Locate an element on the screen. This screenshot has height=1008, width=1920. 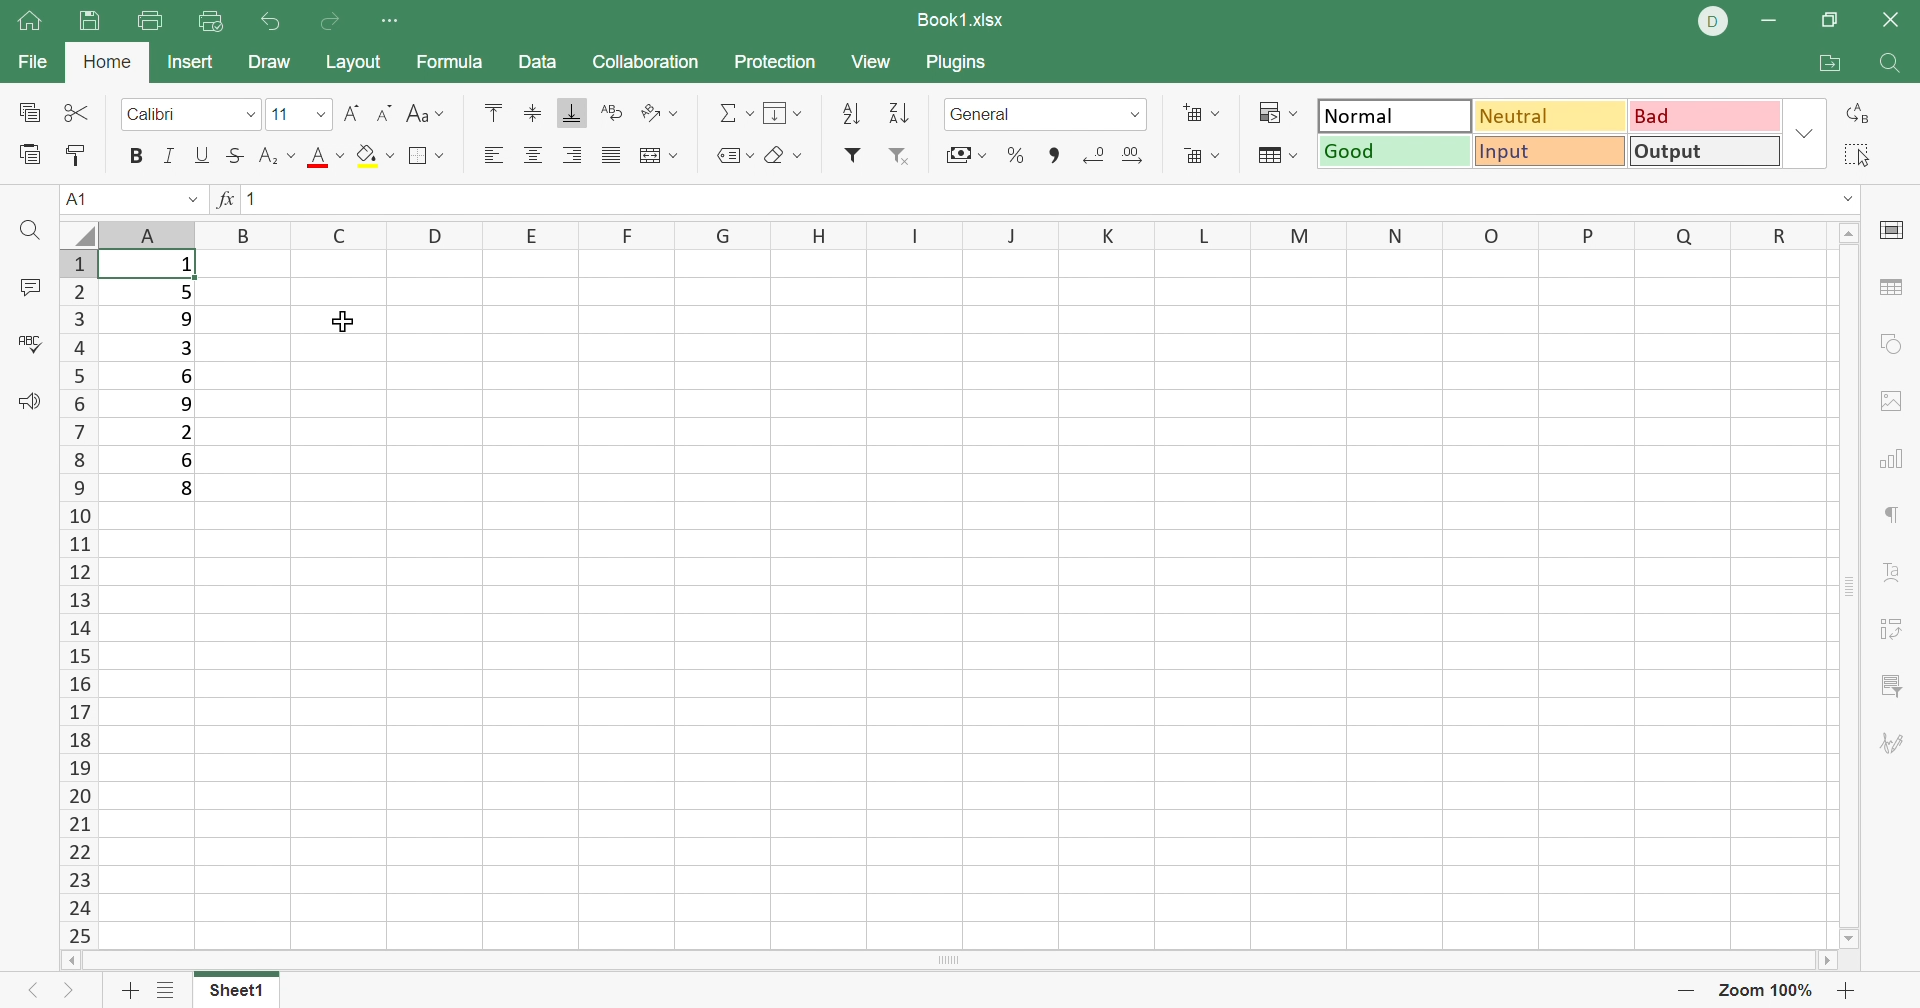
Minimize is located at coordinates (1769, 22).